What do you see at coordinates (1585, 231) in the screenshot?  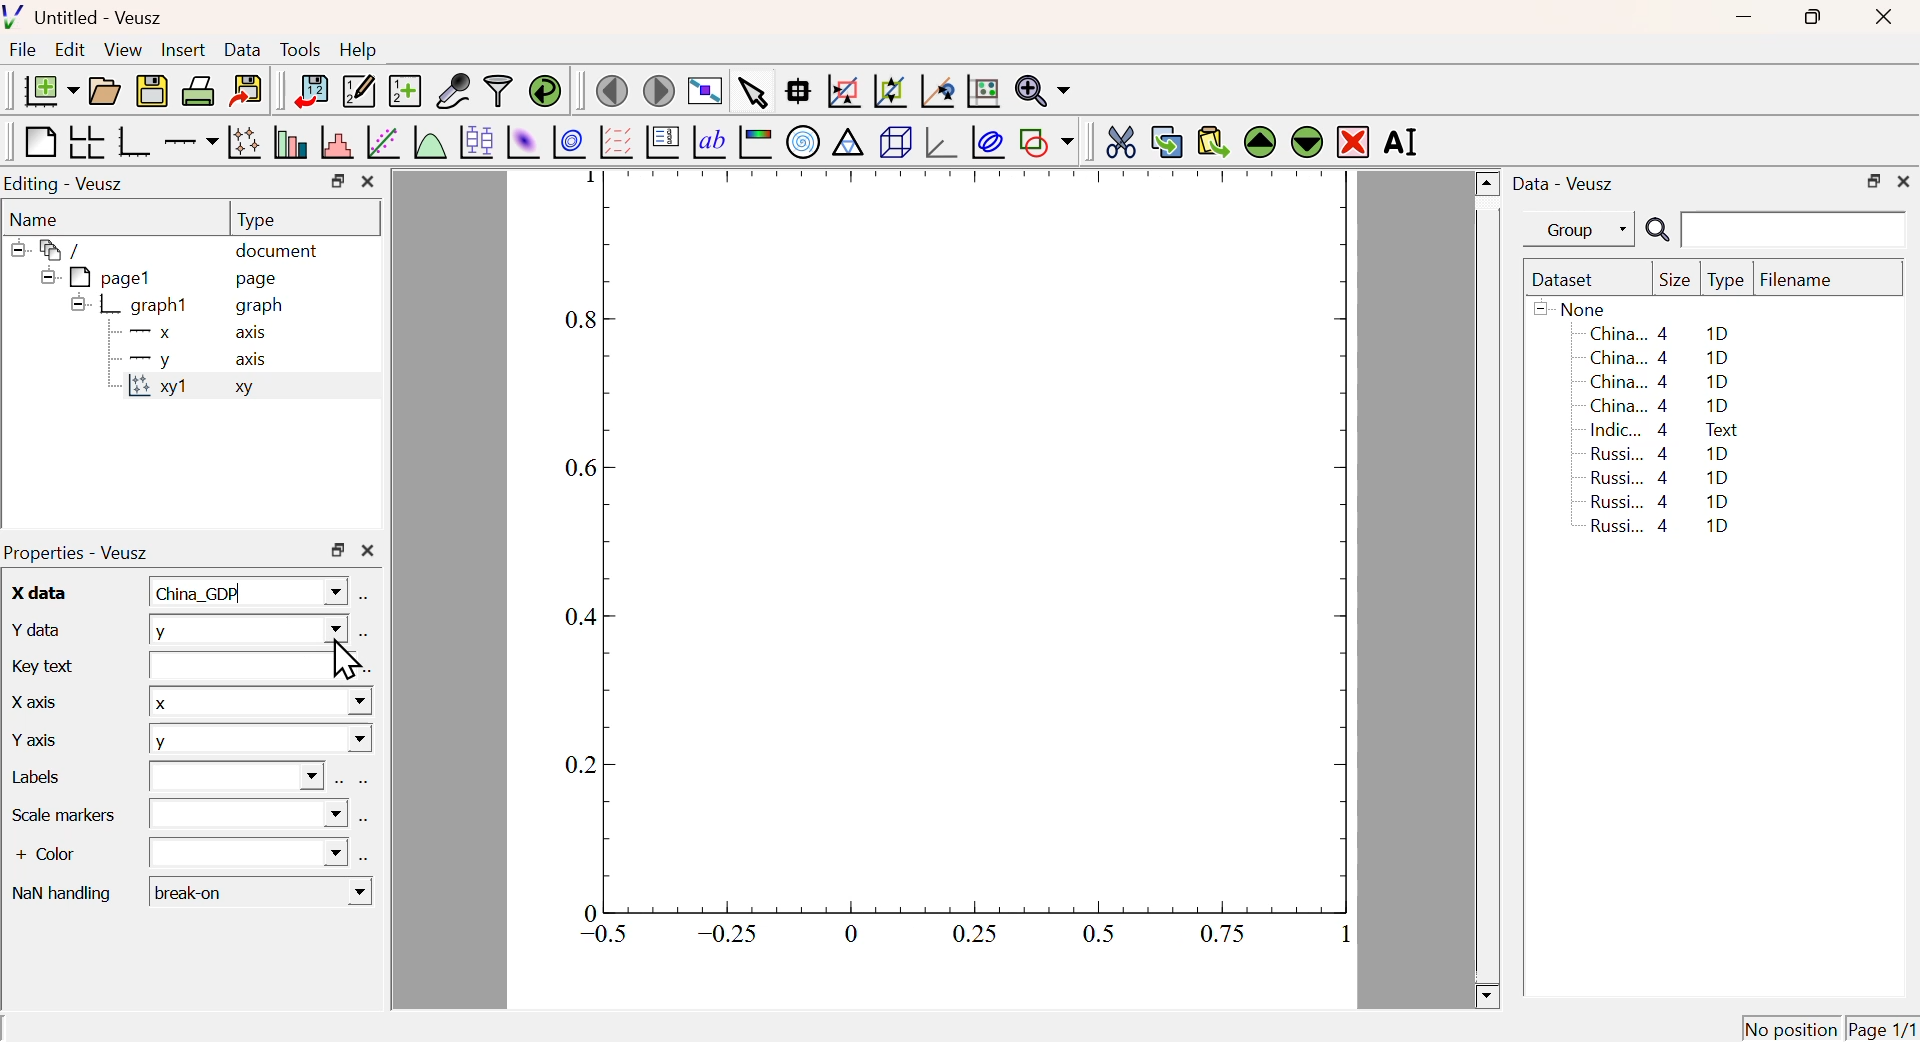 I see `Group` at bounding box center [1585, 231].